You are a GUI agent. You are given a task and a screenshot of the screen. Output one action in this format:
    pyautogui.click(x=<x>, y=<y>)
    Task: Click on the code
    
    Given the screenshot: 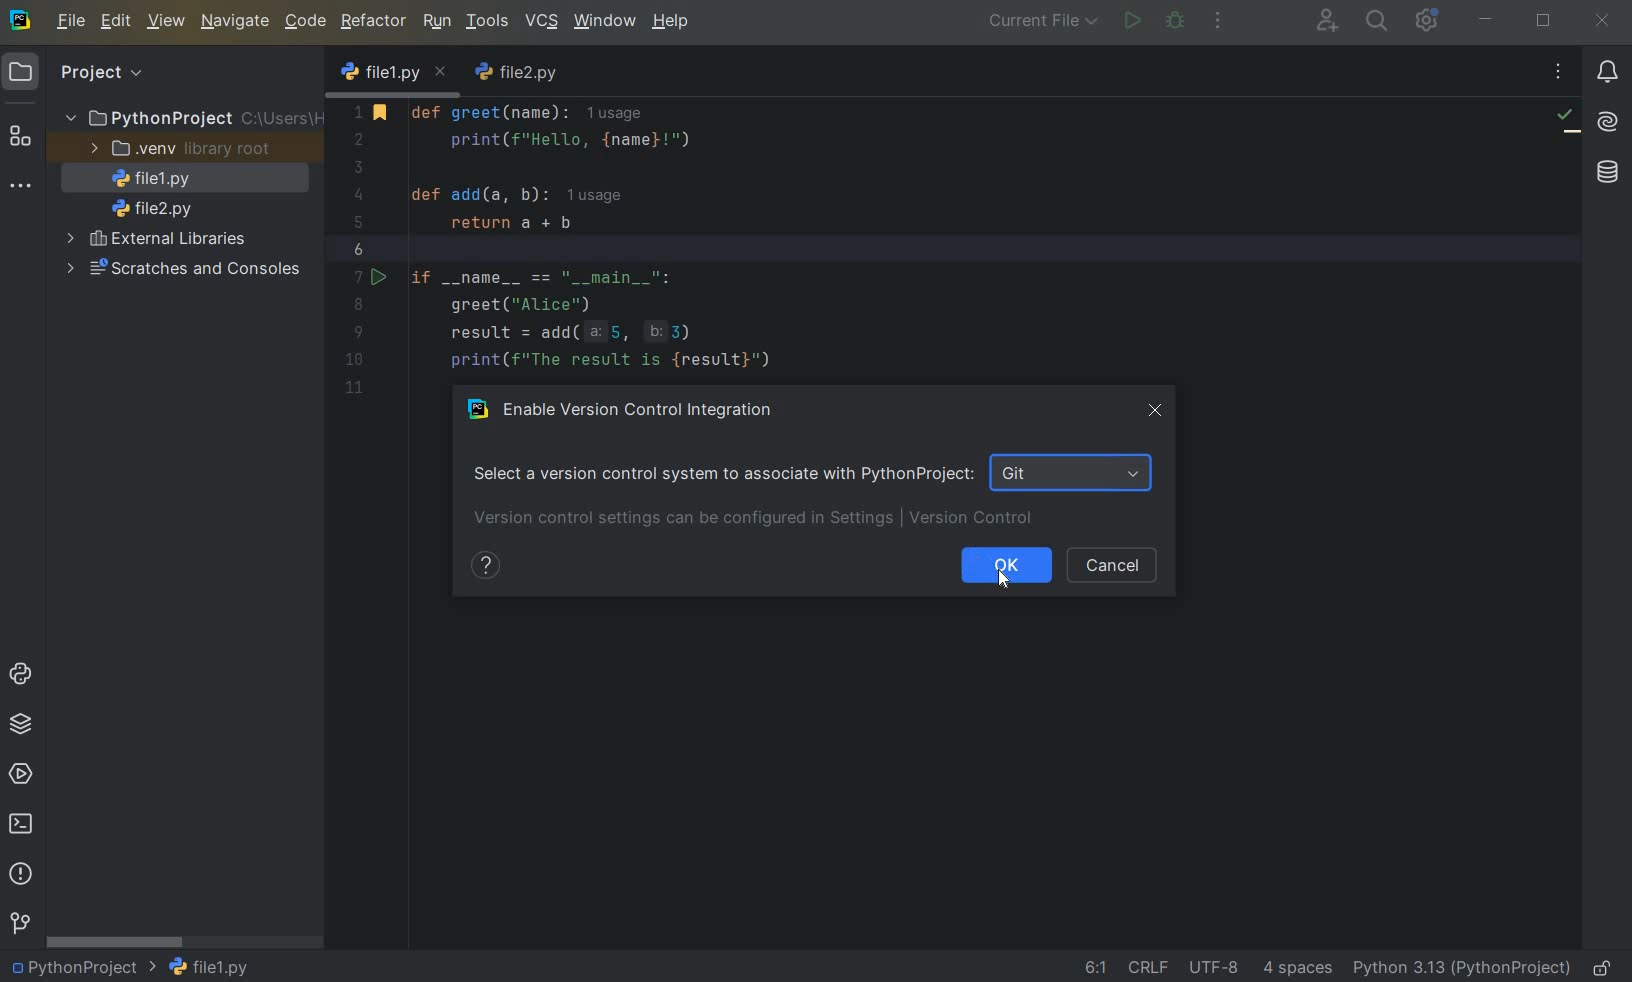 What is the action you would take?
    pyautogui.click(x=632, y=241)
    